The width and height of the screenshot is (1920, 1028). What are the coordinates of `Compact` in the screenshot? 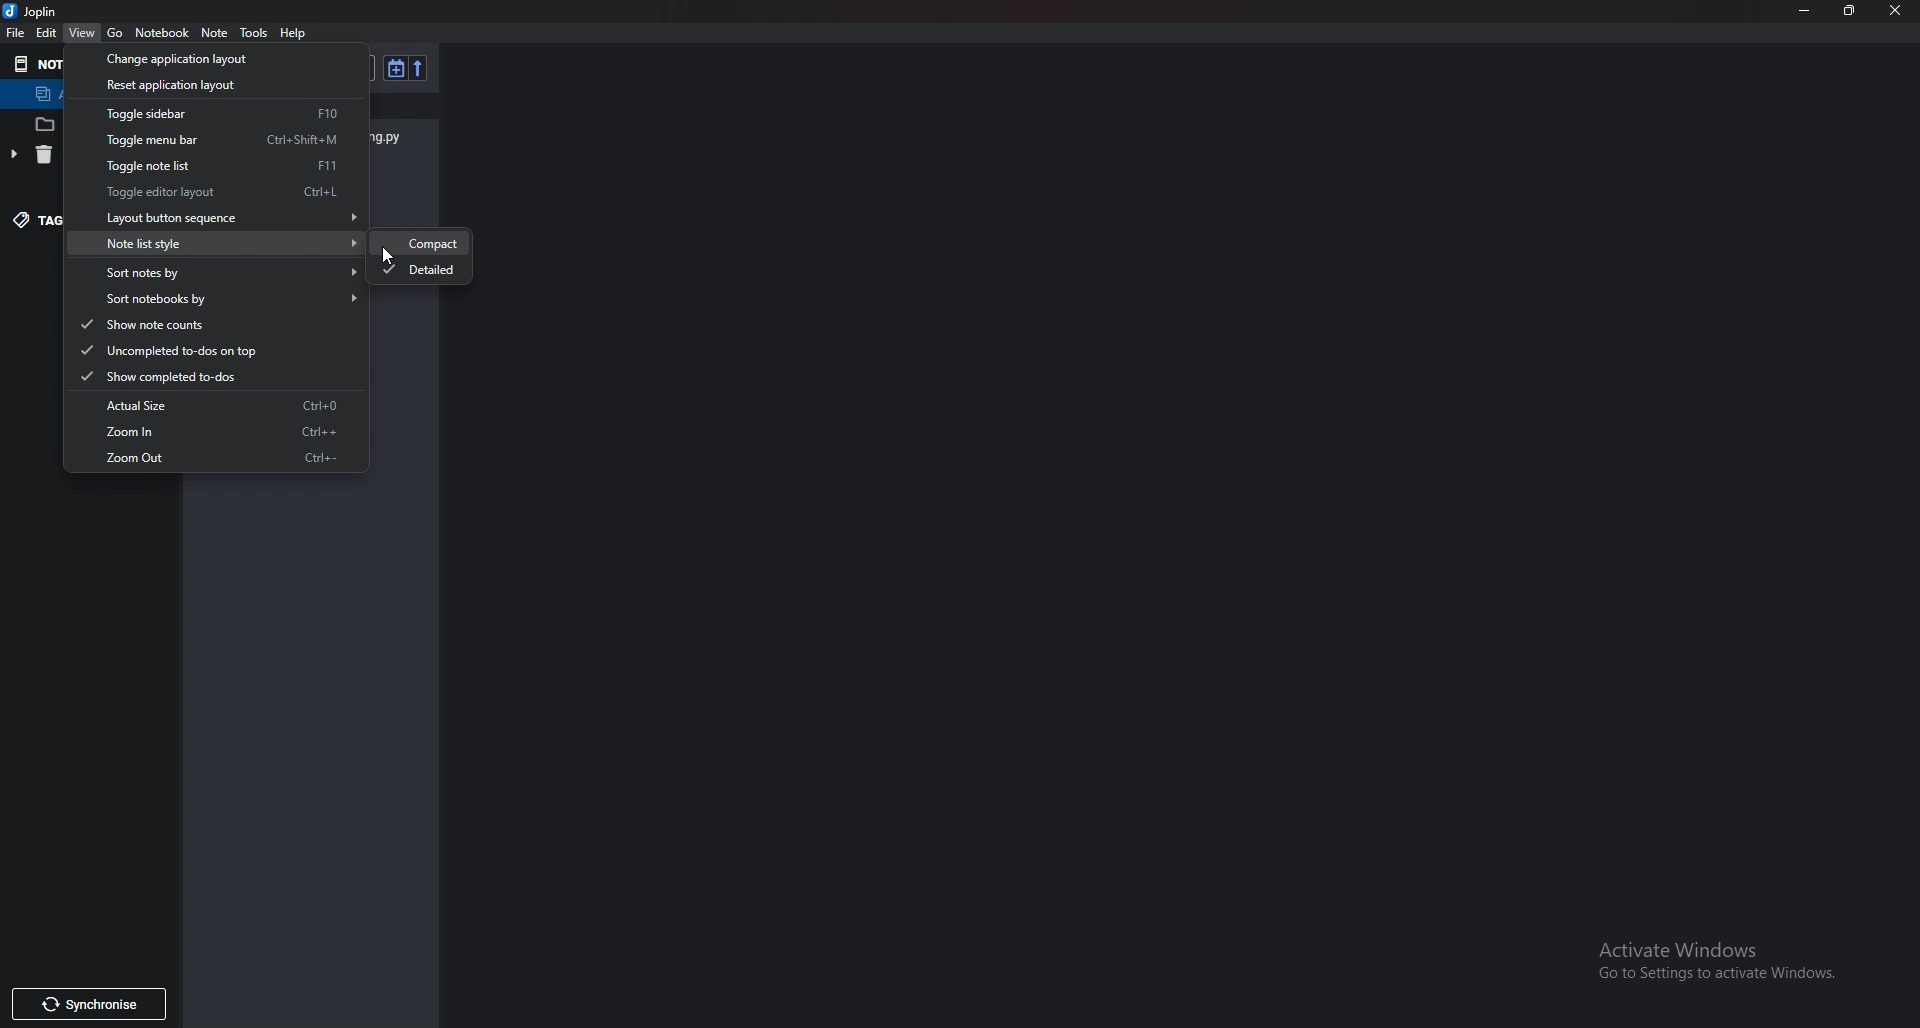 It's located at (428, 243).